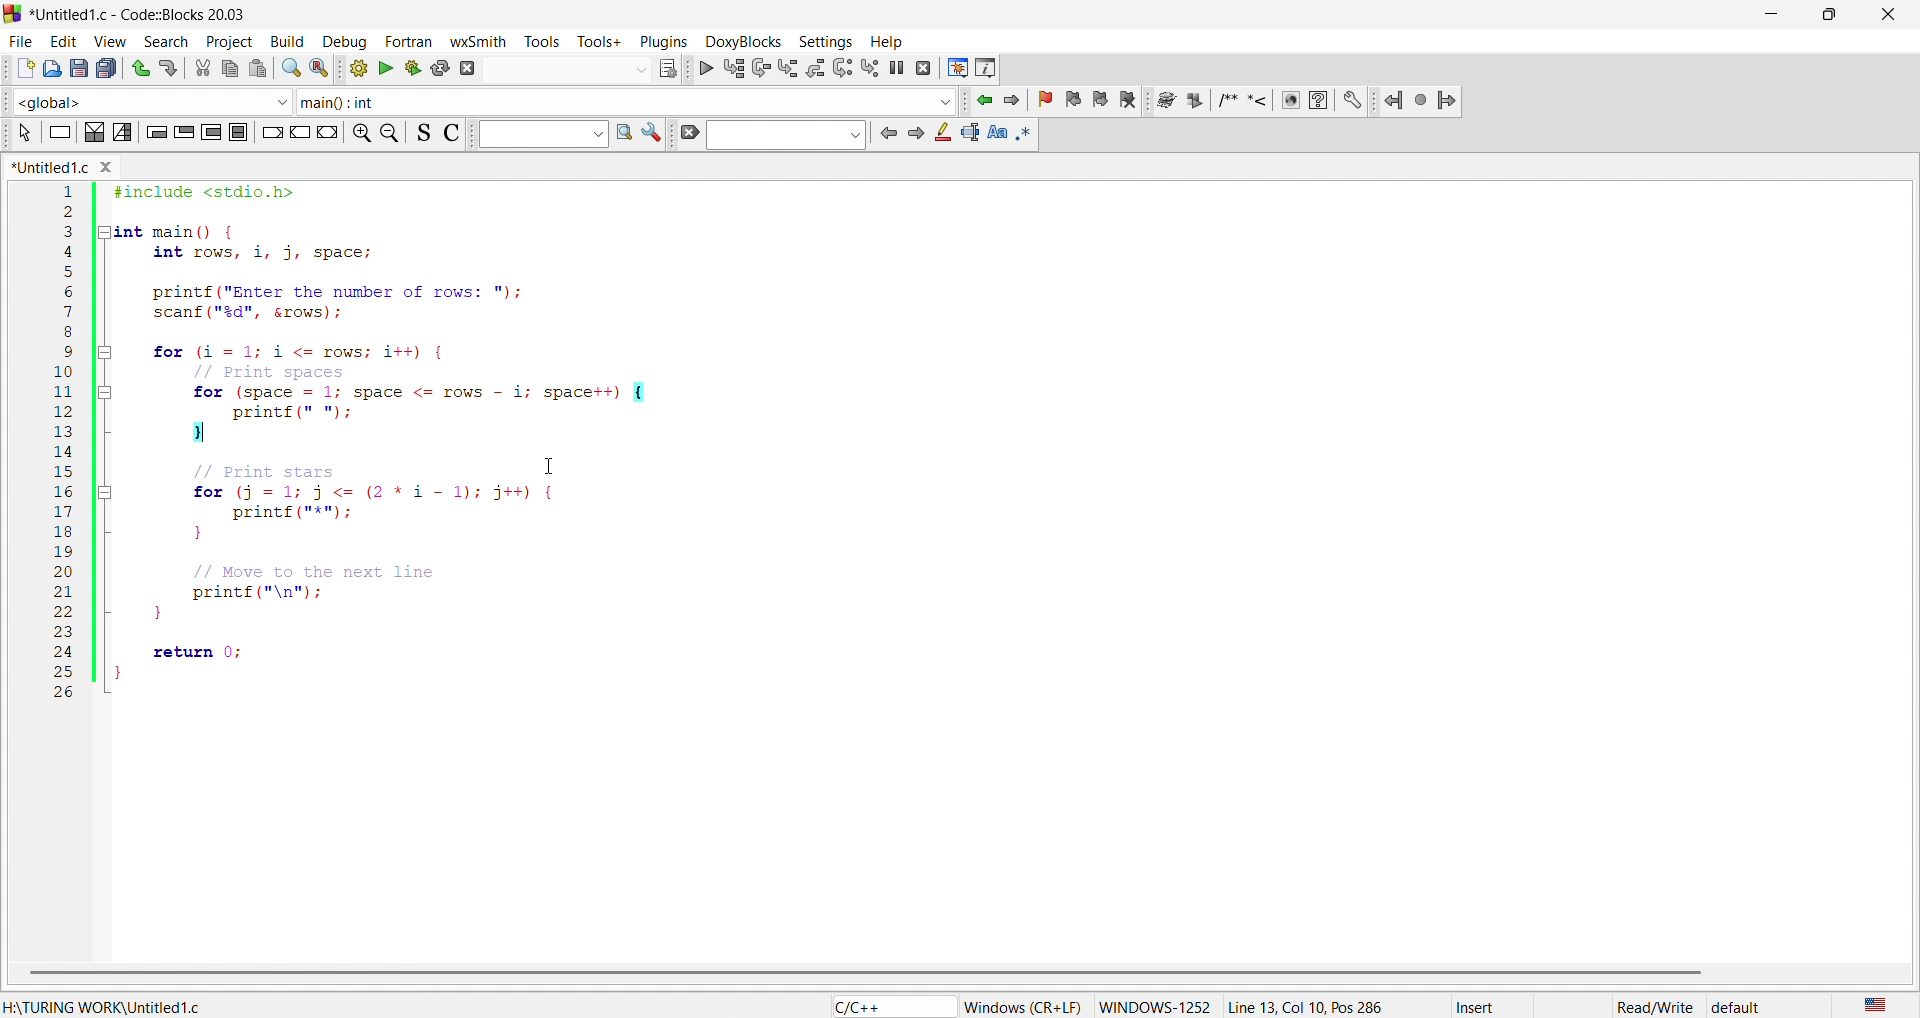 This screenshot has height=1018, width=1920. Describe the element at coordinates (997, 134) in the screenshot. I see `Match text` at that location.